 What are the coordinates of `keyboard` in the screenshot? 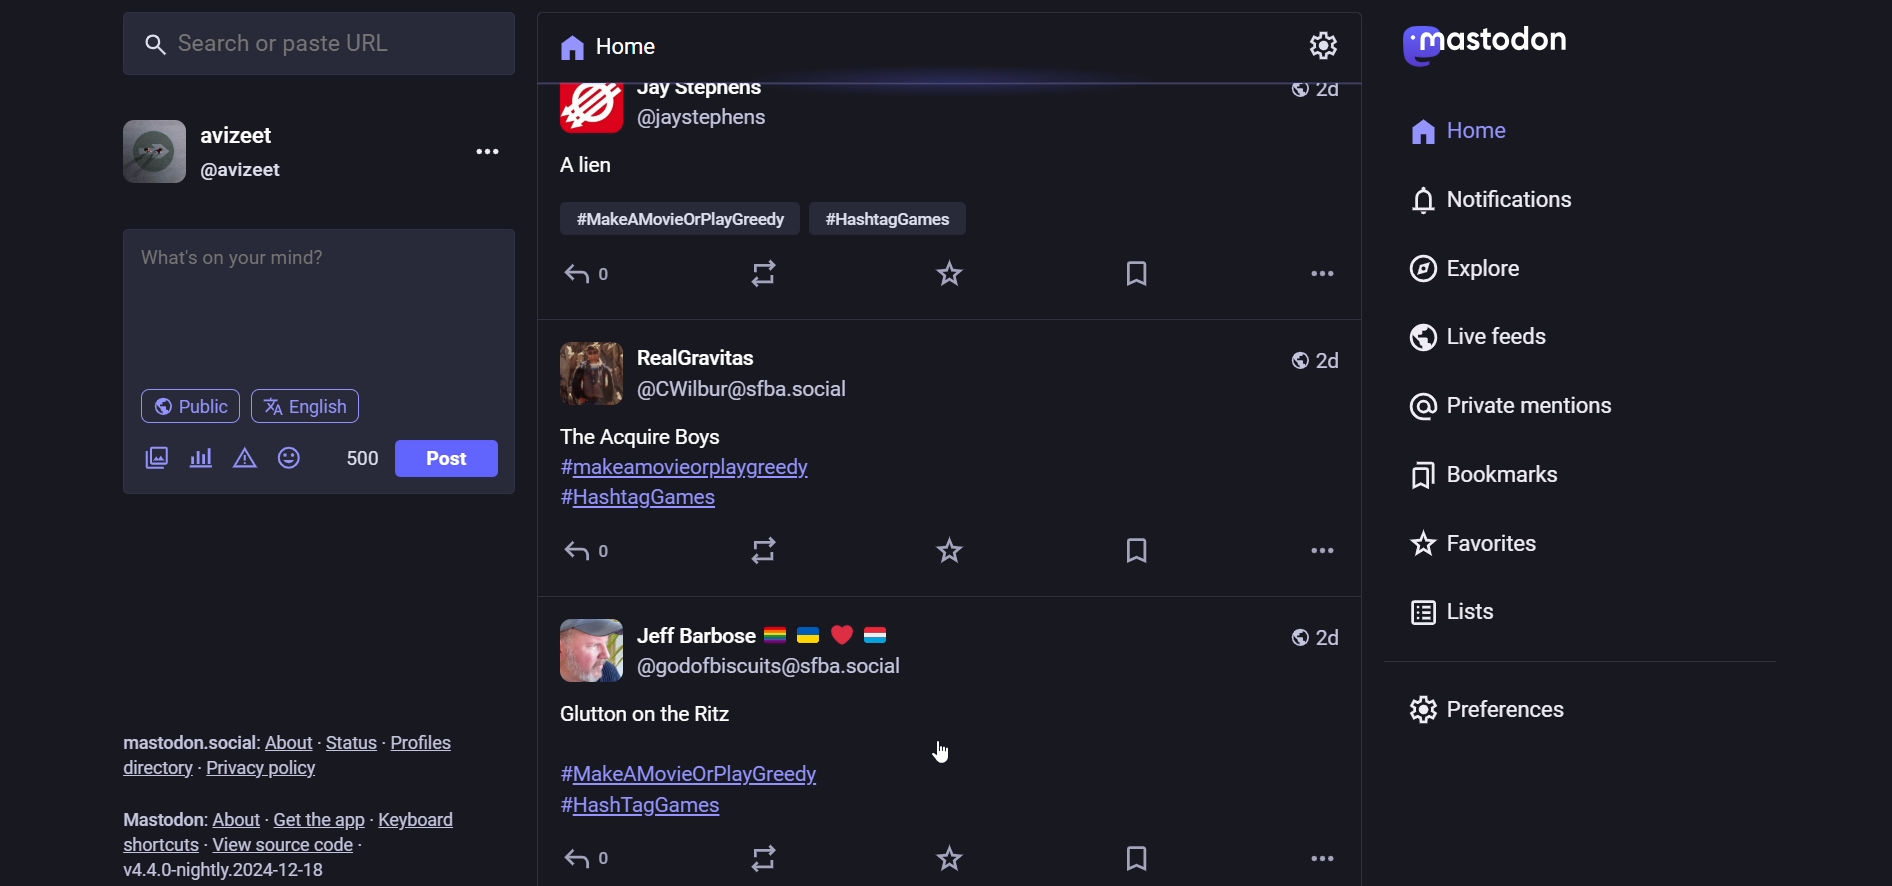 It's located at (417, 818).